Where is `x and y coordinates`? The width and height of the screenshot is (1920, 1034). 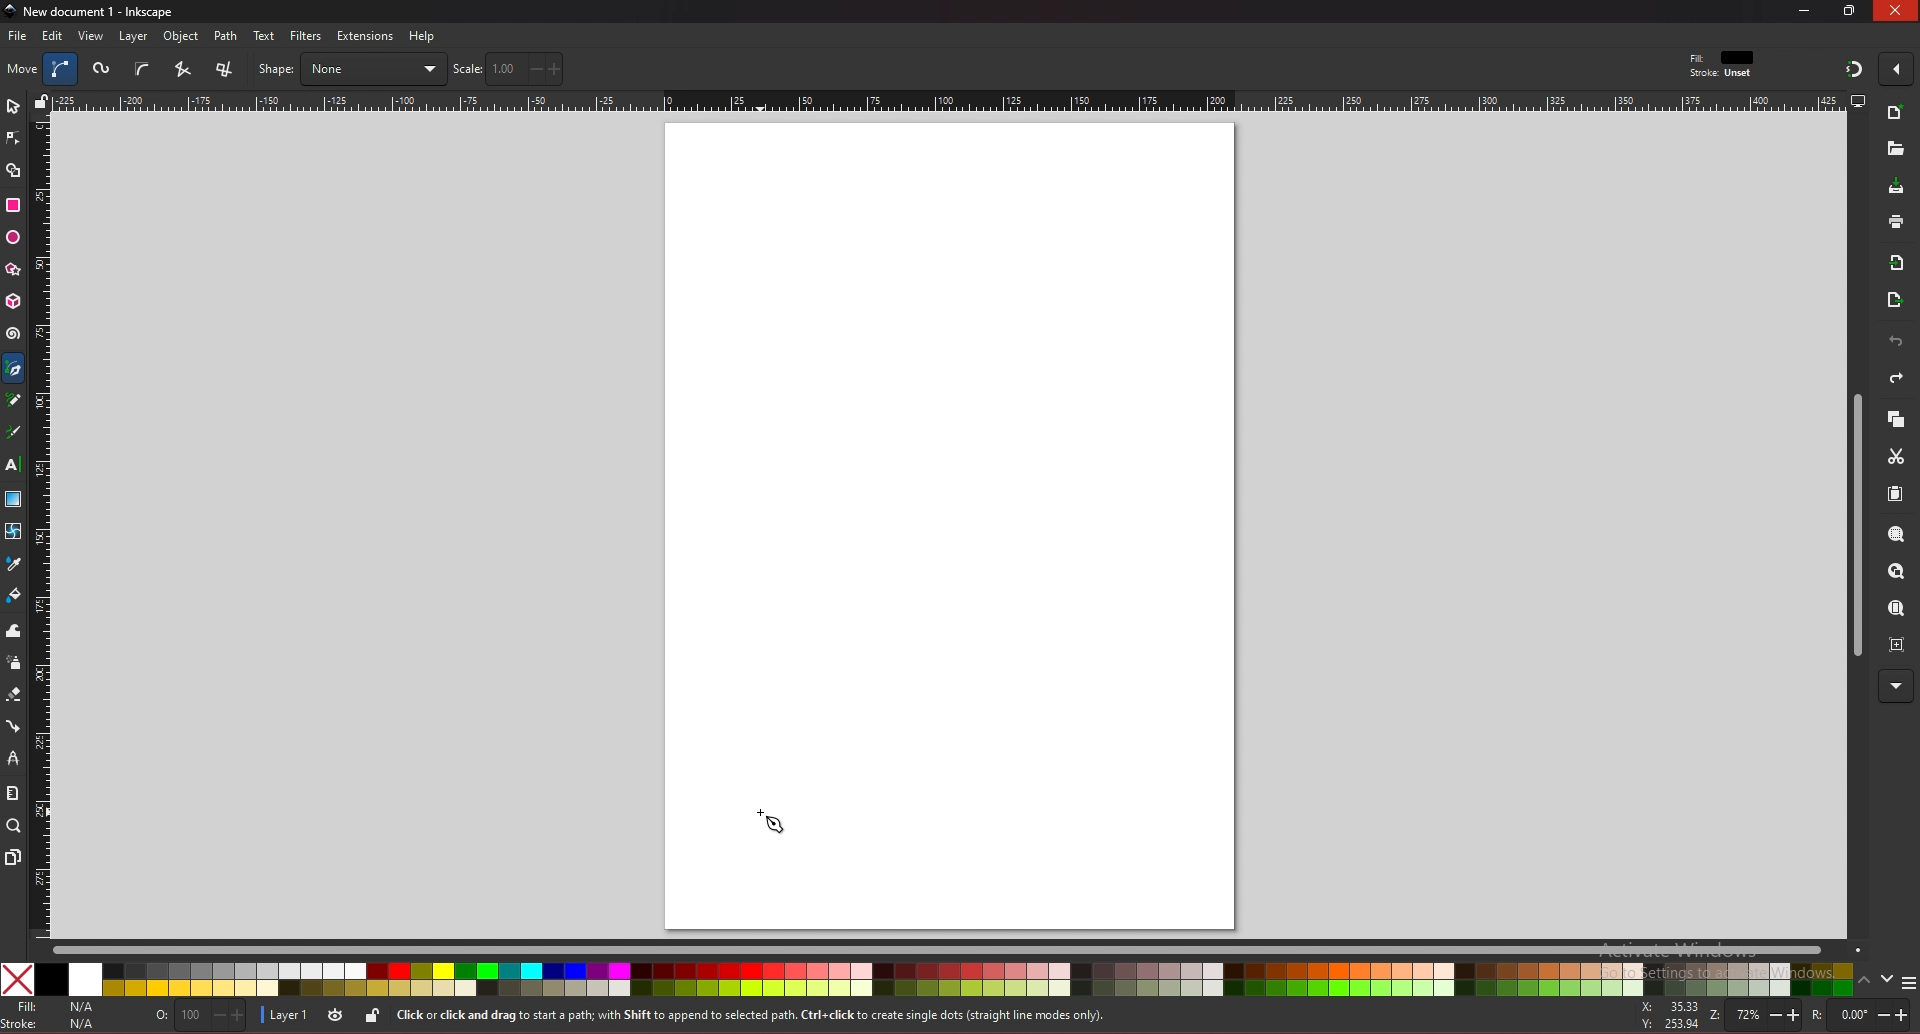
x and y coordinates is located at coordinates (1668, 1015).